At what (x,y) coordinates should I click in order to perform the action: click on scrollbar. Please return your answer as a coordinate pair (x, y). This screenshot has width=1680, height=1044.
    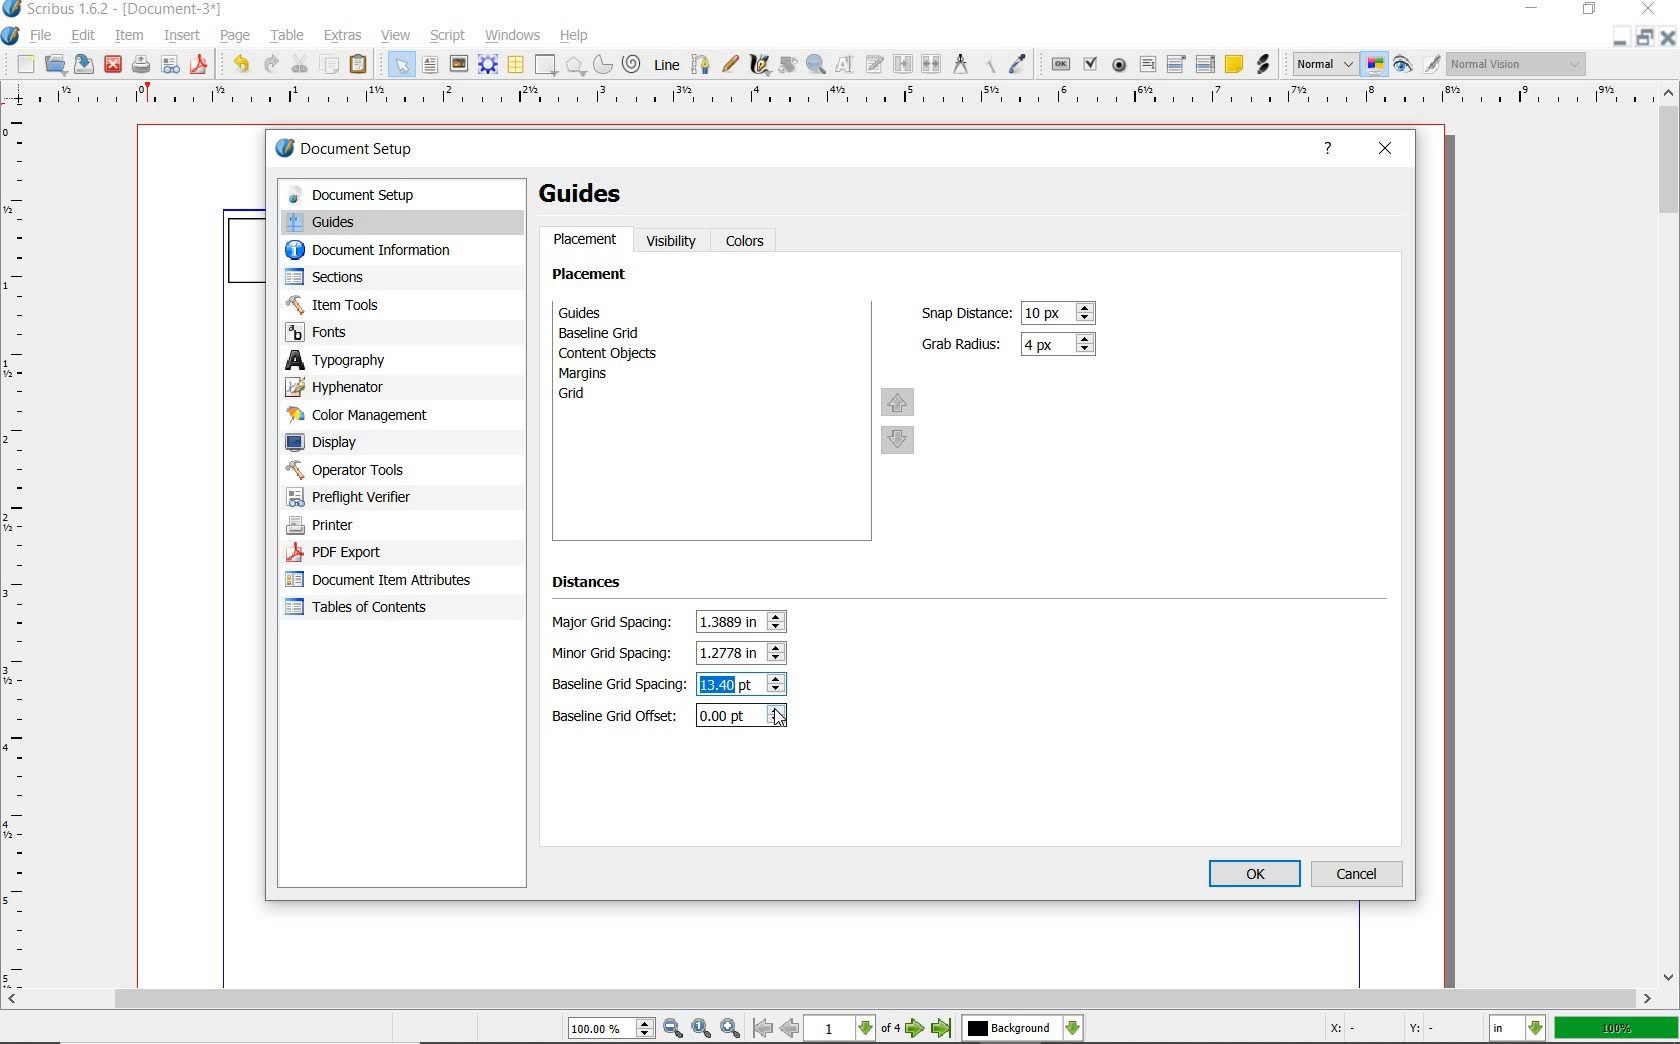
    Looking at the image, I should click on (1670, 534).